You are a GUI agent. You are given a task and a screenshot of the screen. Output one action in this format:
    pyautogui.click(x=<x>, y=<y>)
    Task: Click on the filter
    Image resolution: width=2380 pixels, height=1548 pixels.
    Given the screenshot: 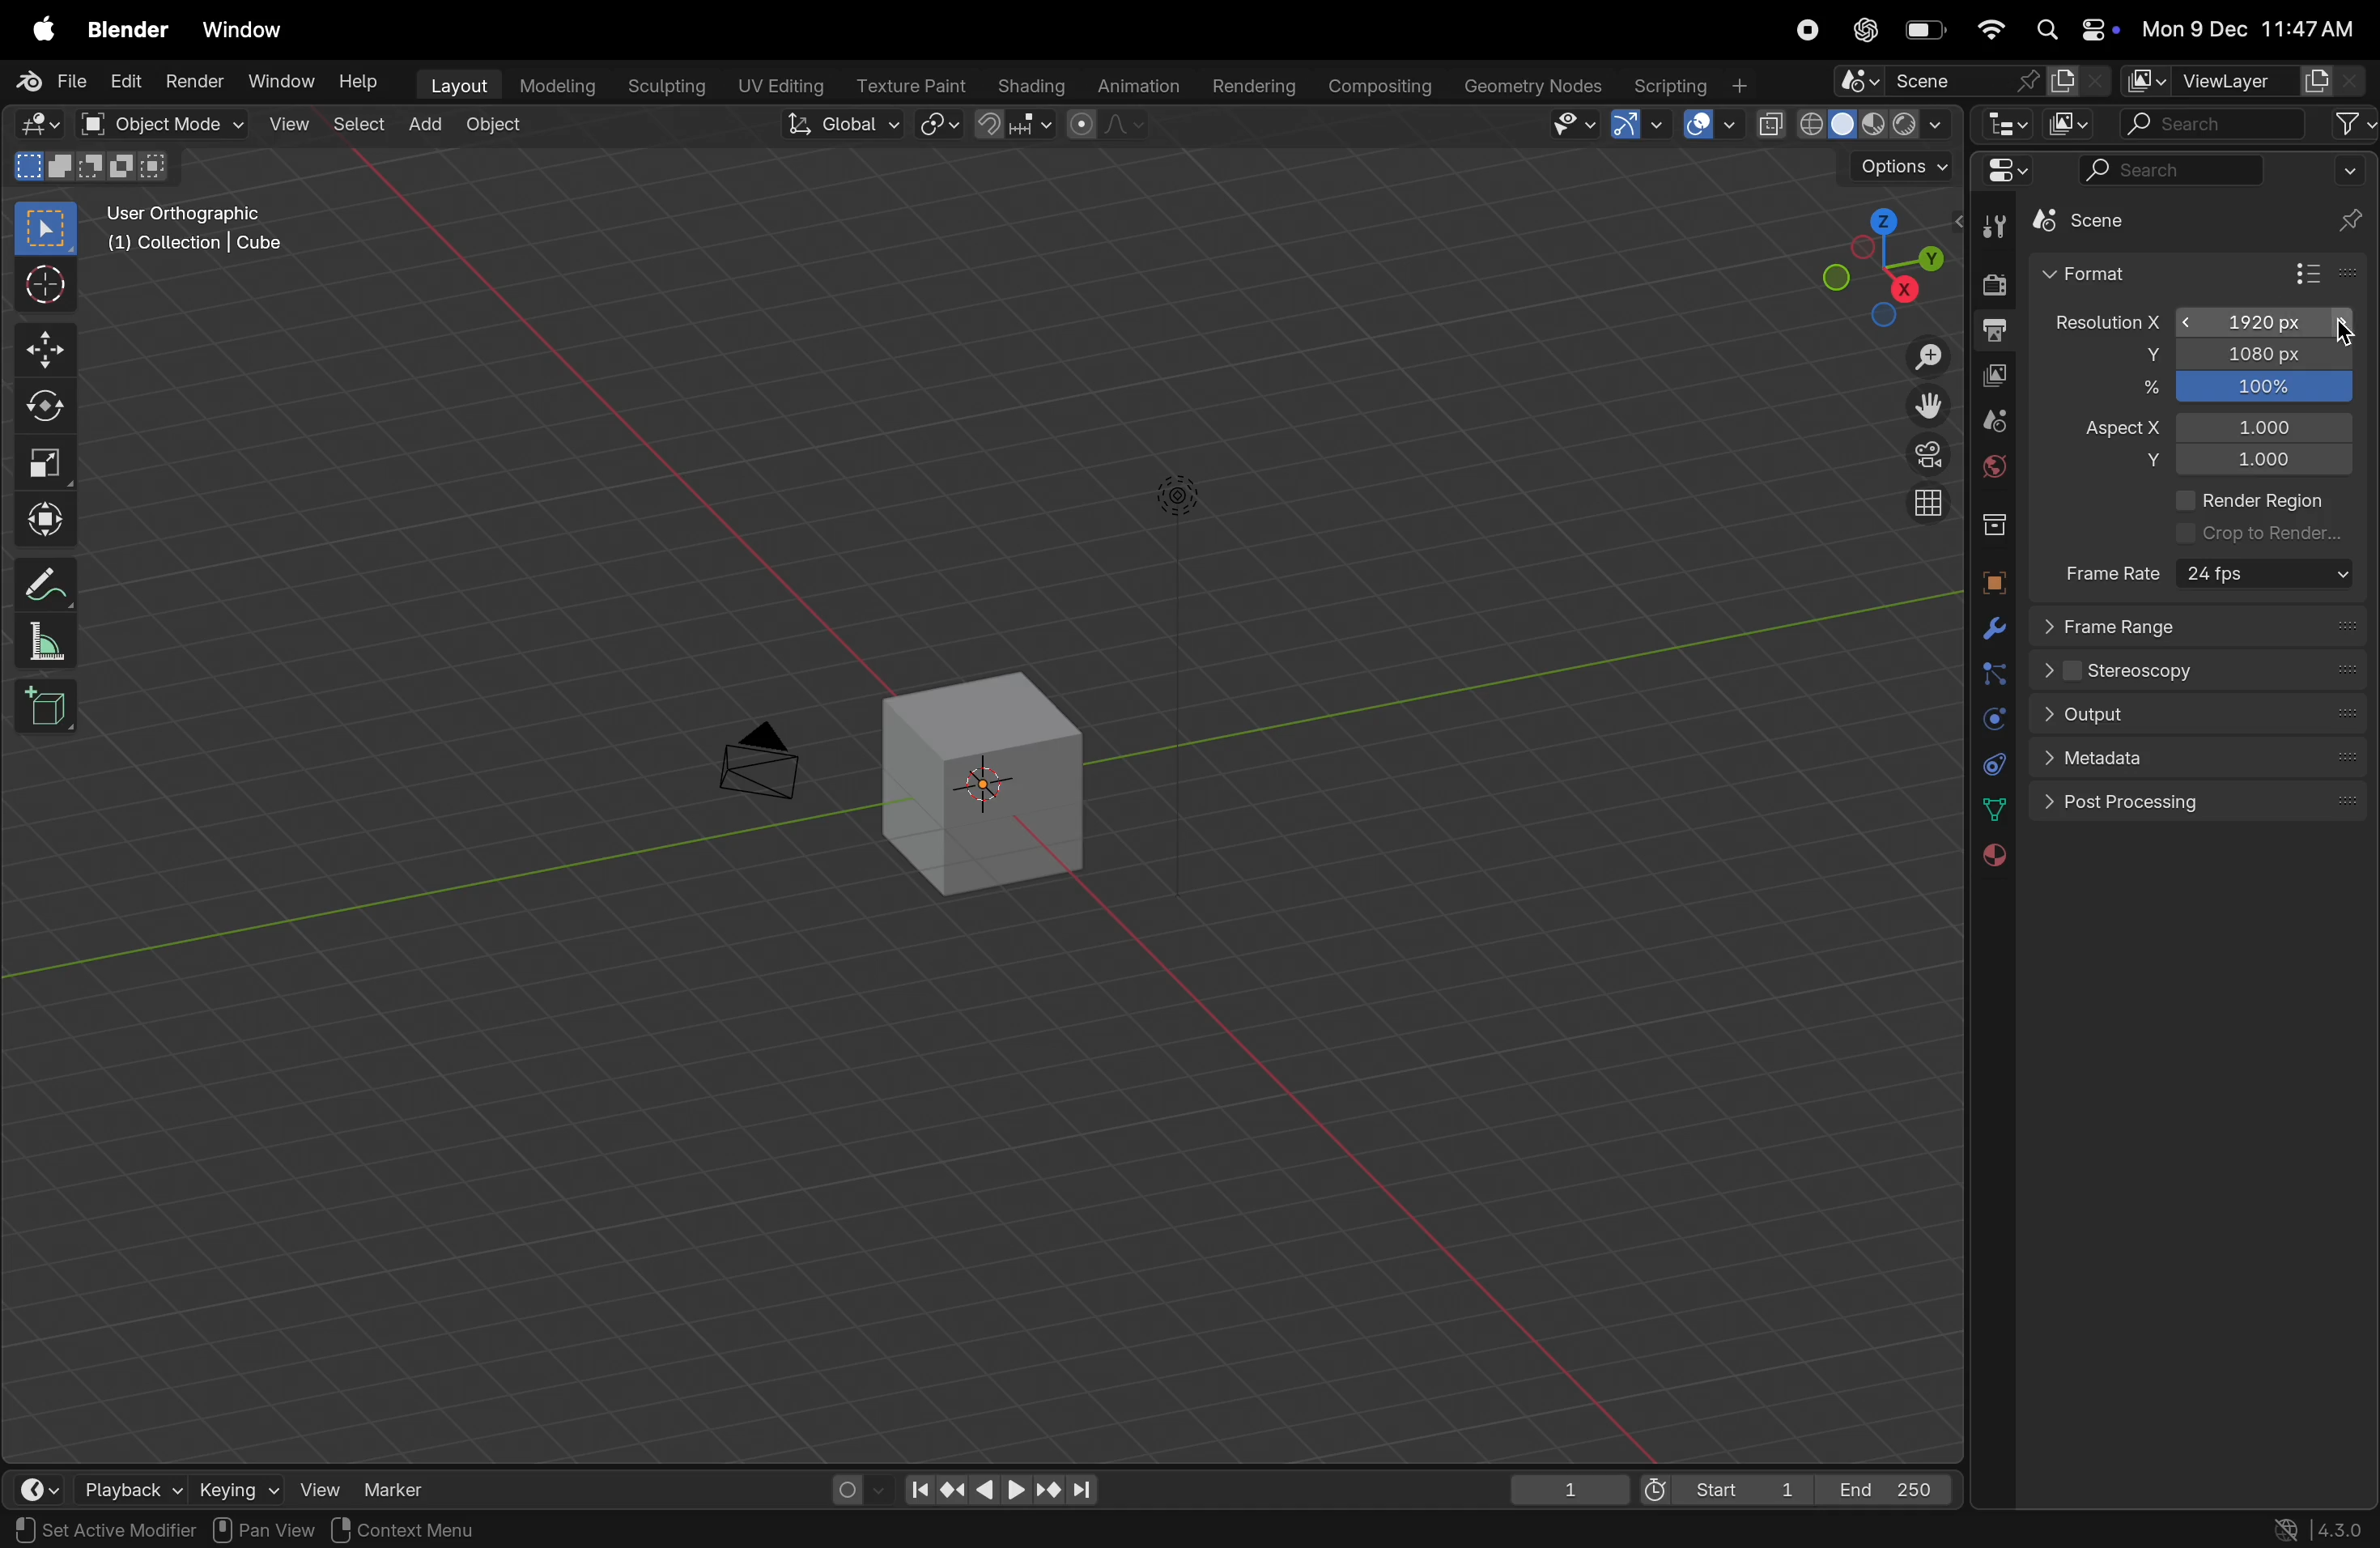 What is the action you would take?
    pyautogui.click(x=2355, y=125)
    